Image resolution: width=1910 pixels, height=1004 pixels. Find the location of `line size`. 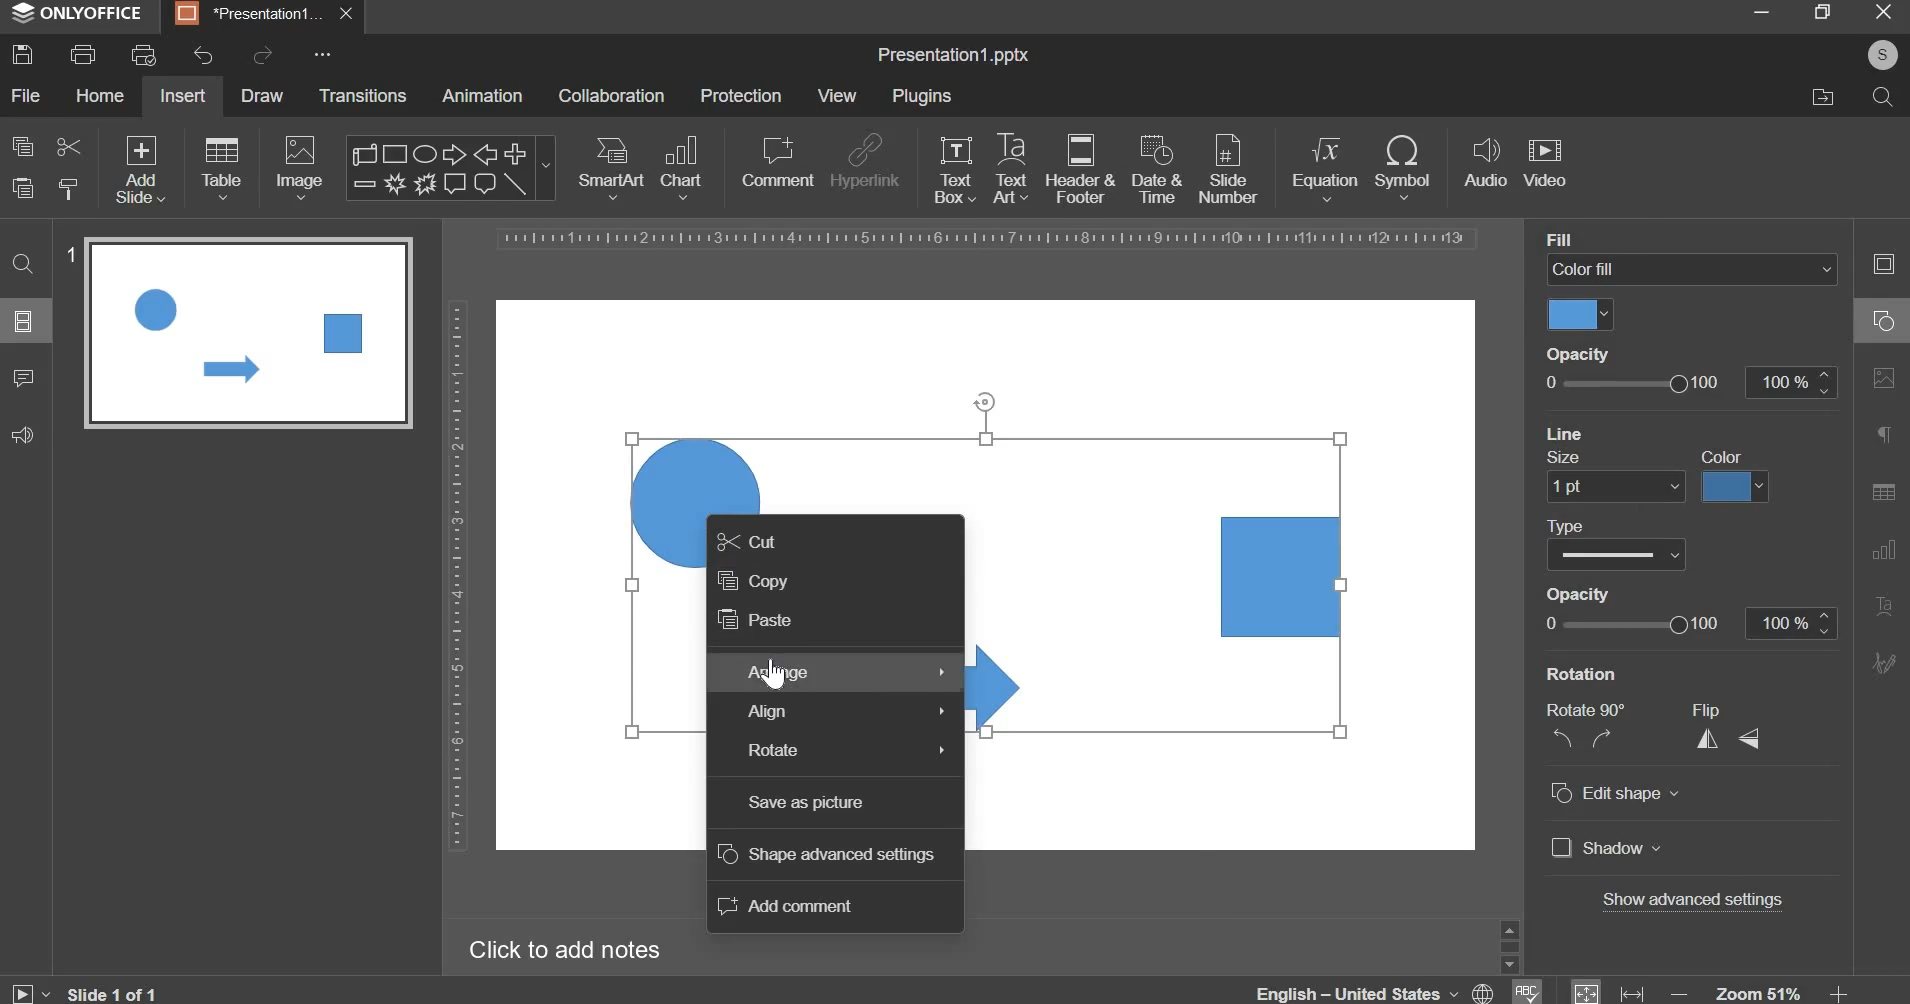

line size is located at coordinates (1615, 487).